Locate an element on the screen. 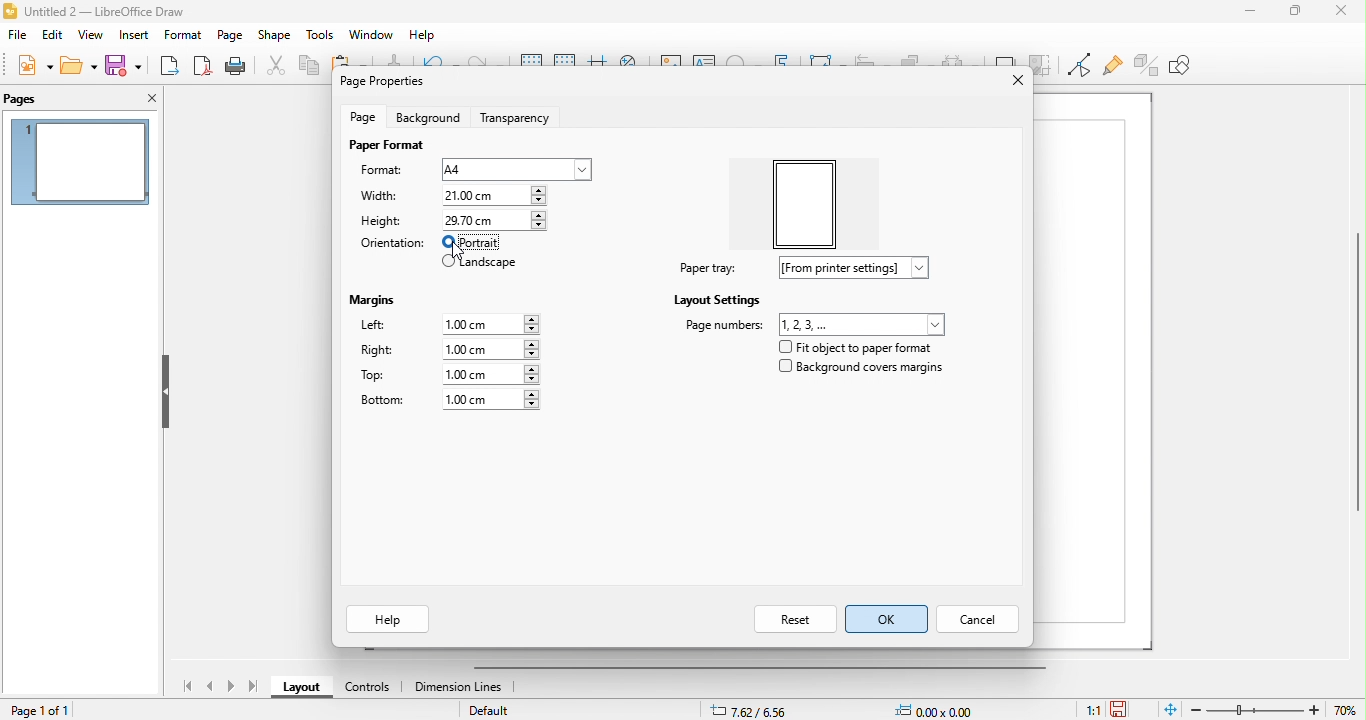 This screenshot has height=720, width=1366. show draw functions is located at coordinates (1192, 71).